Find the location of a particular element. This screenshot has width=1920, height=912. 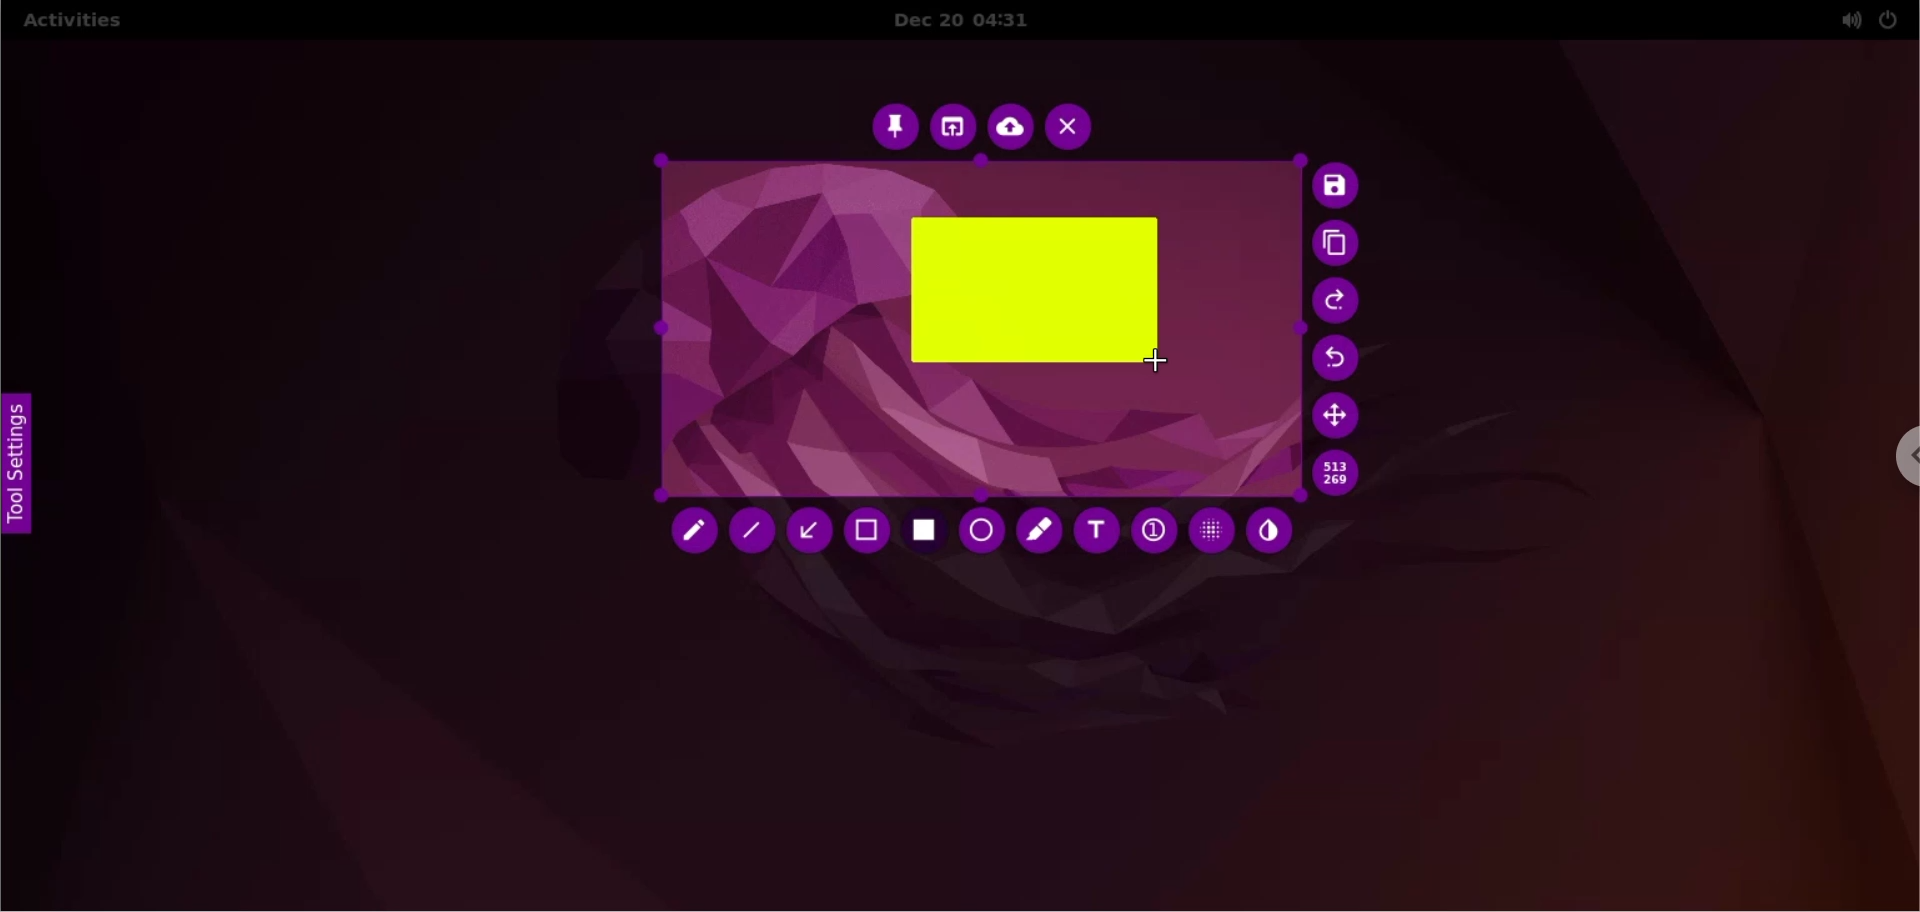

pixelette is located at coordinates (1211, 531).